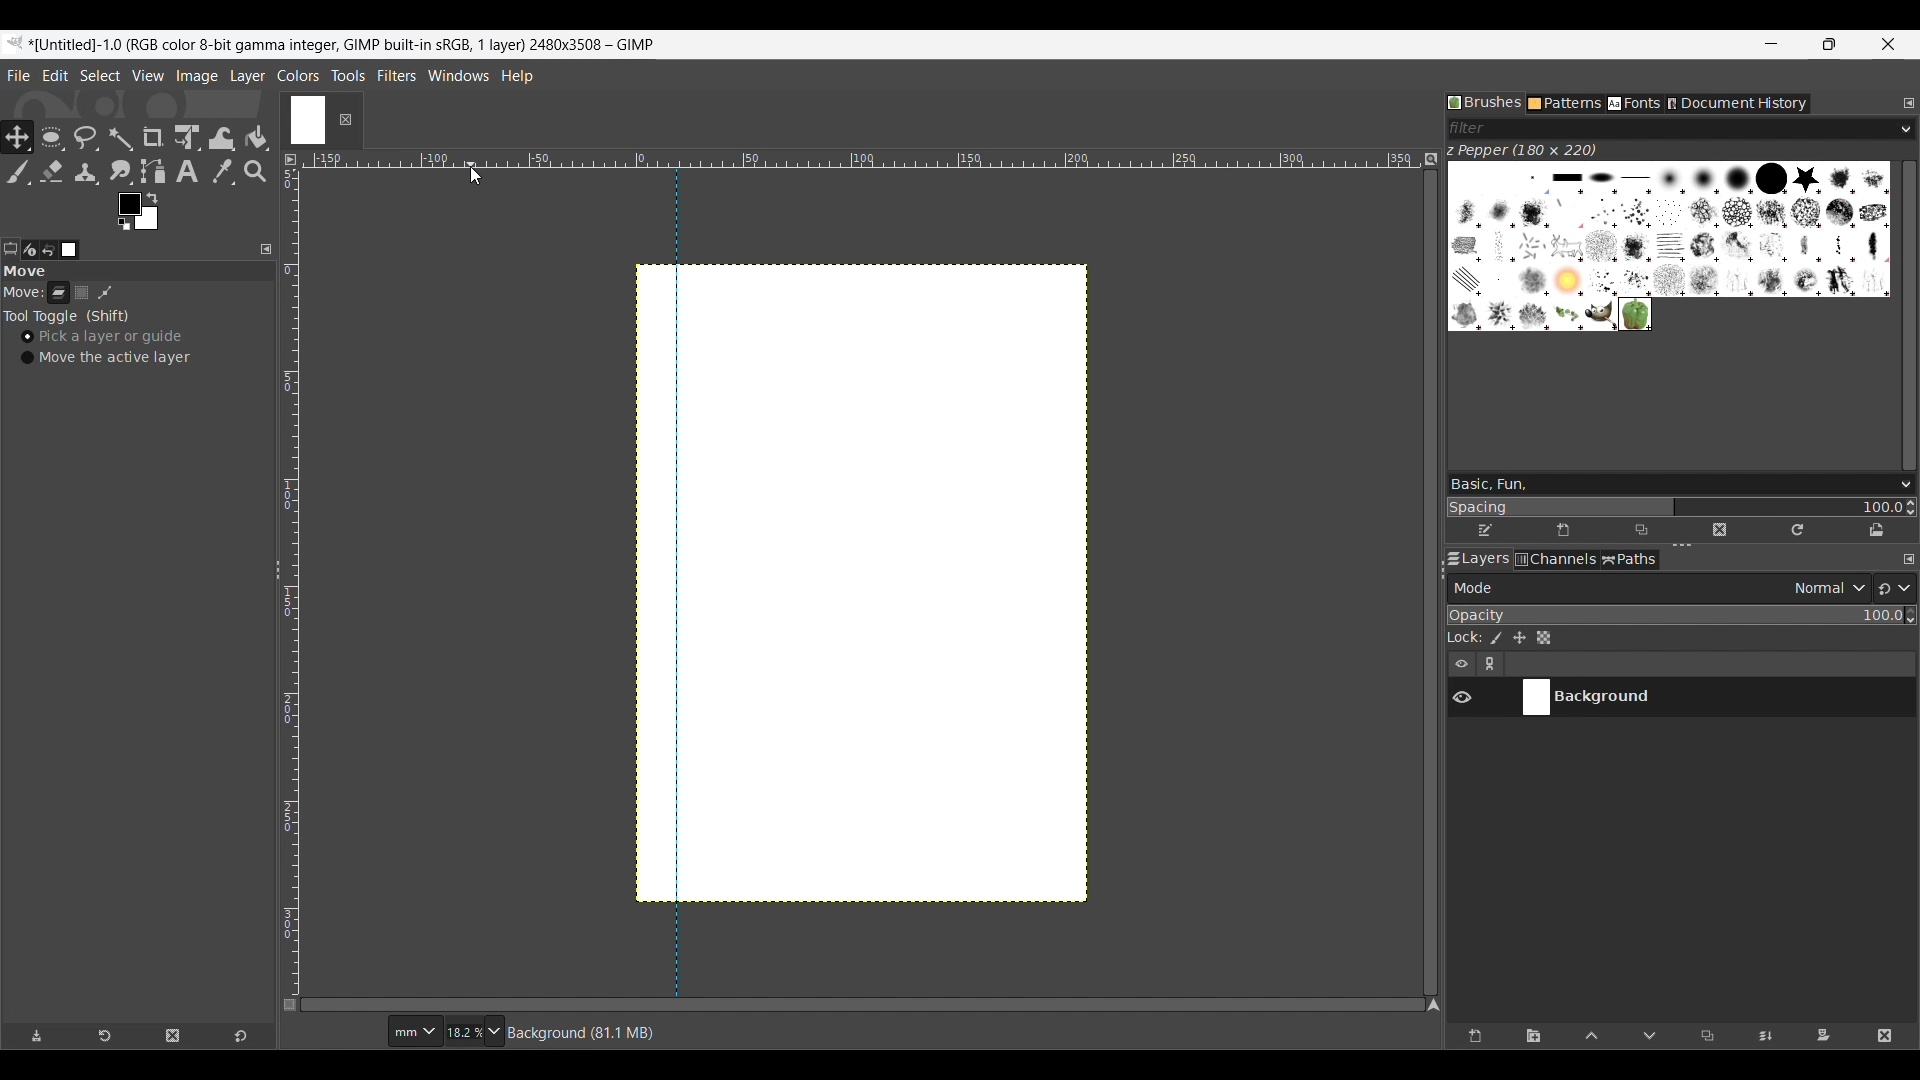  Describe the element at coordinates (1641, 531) in the screenshot. I see `Duplicate this brush` at that location.